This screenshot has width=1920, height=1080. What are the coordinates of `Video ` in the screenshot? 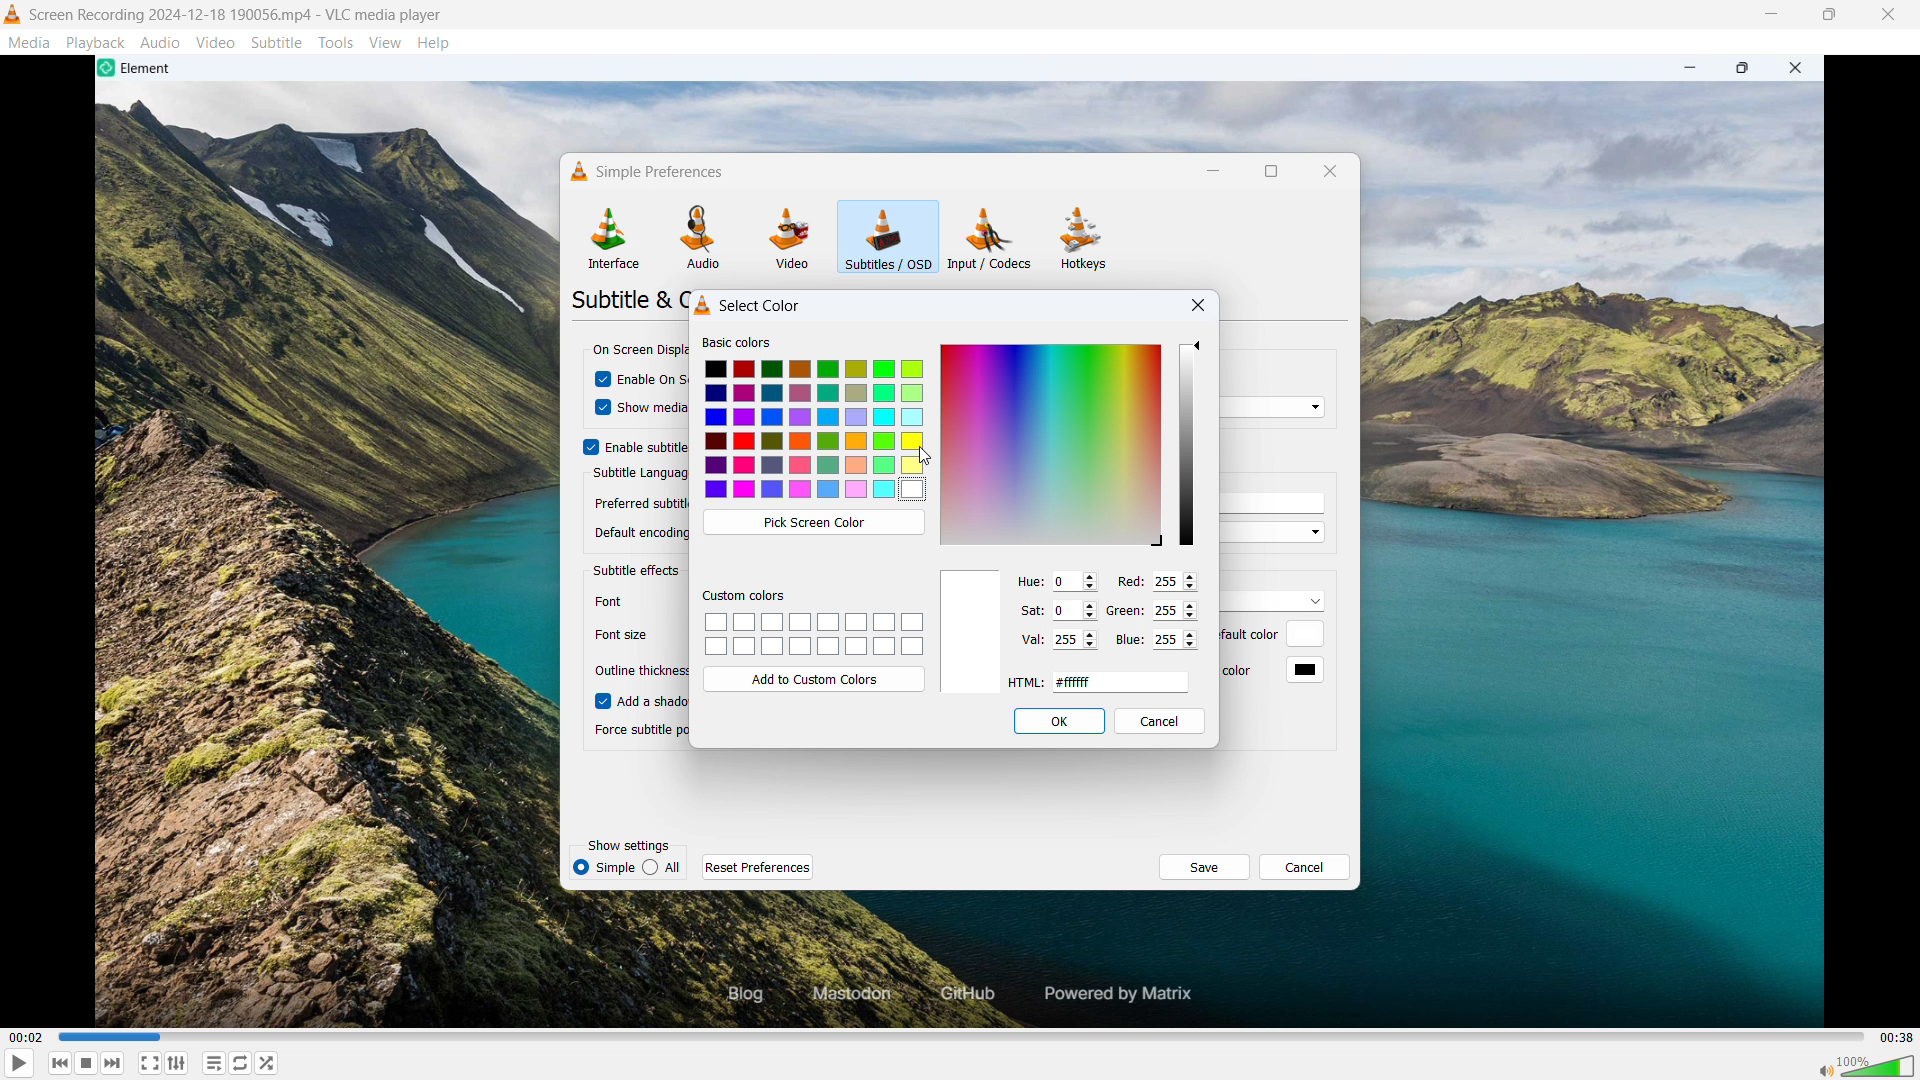 It's located at (215, 43).